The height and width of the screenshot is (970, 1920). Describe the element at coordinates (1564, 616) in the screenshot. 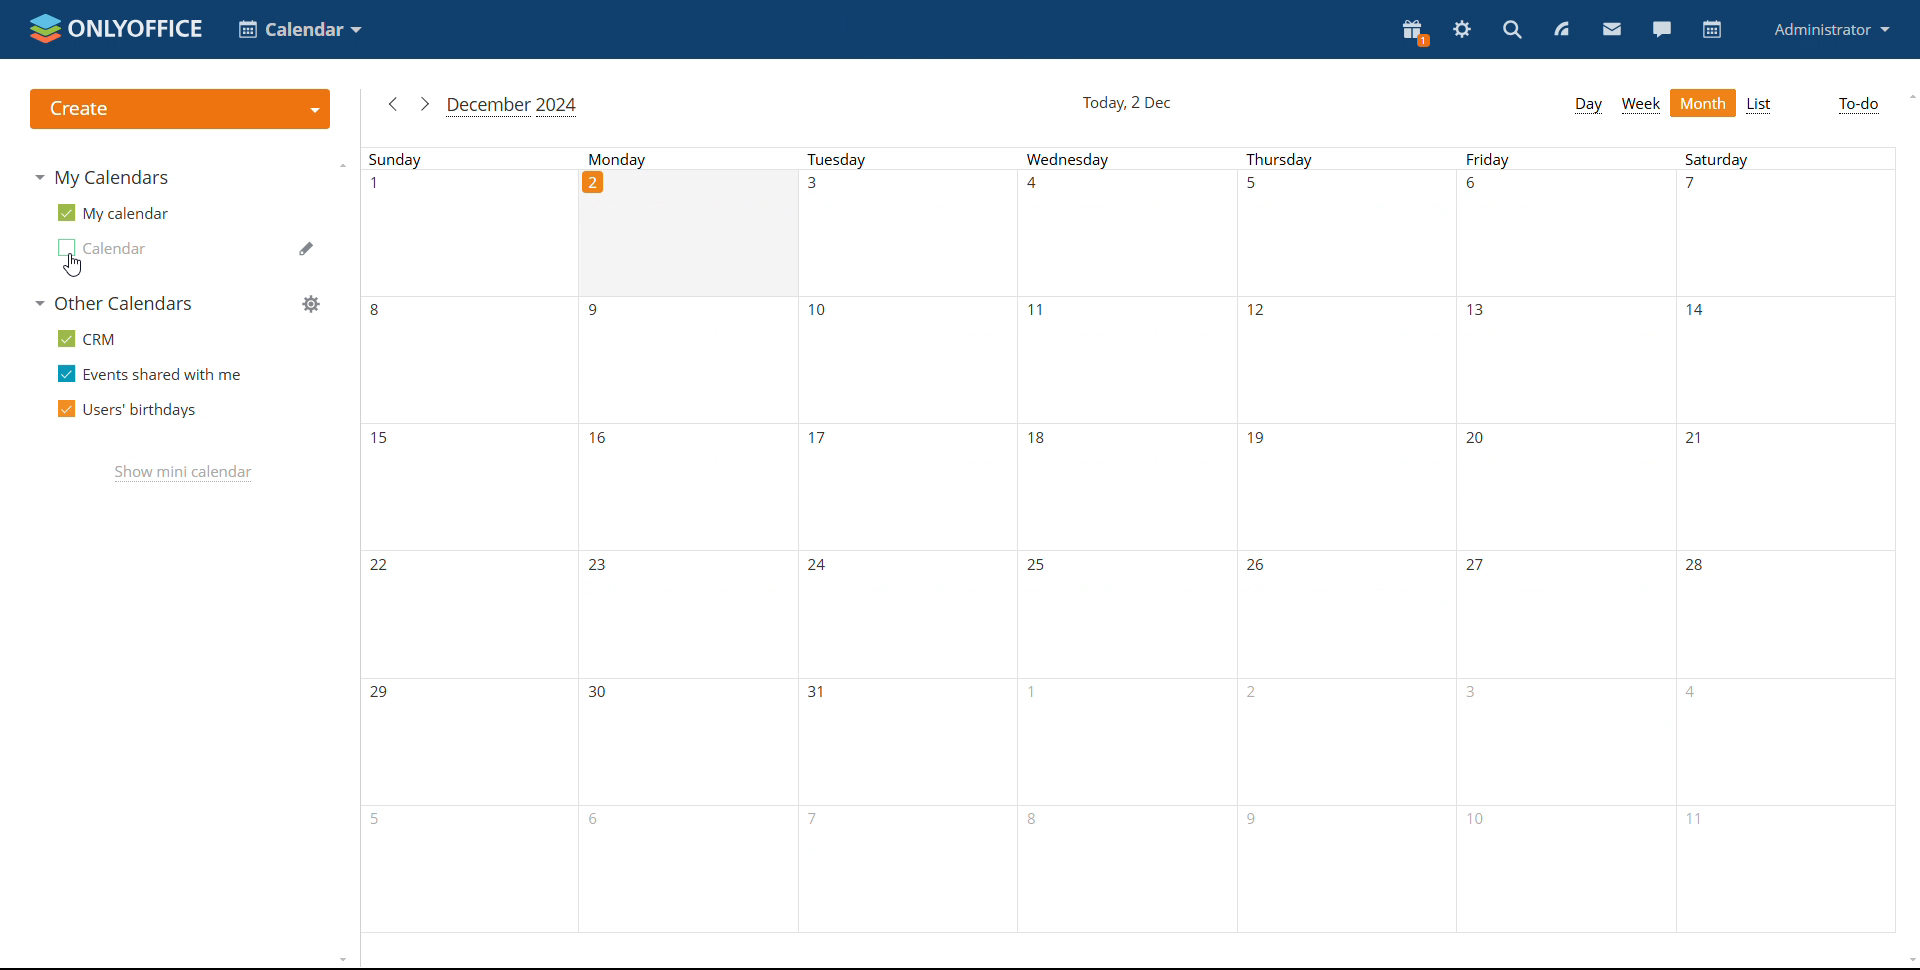

I see `27` at that location.